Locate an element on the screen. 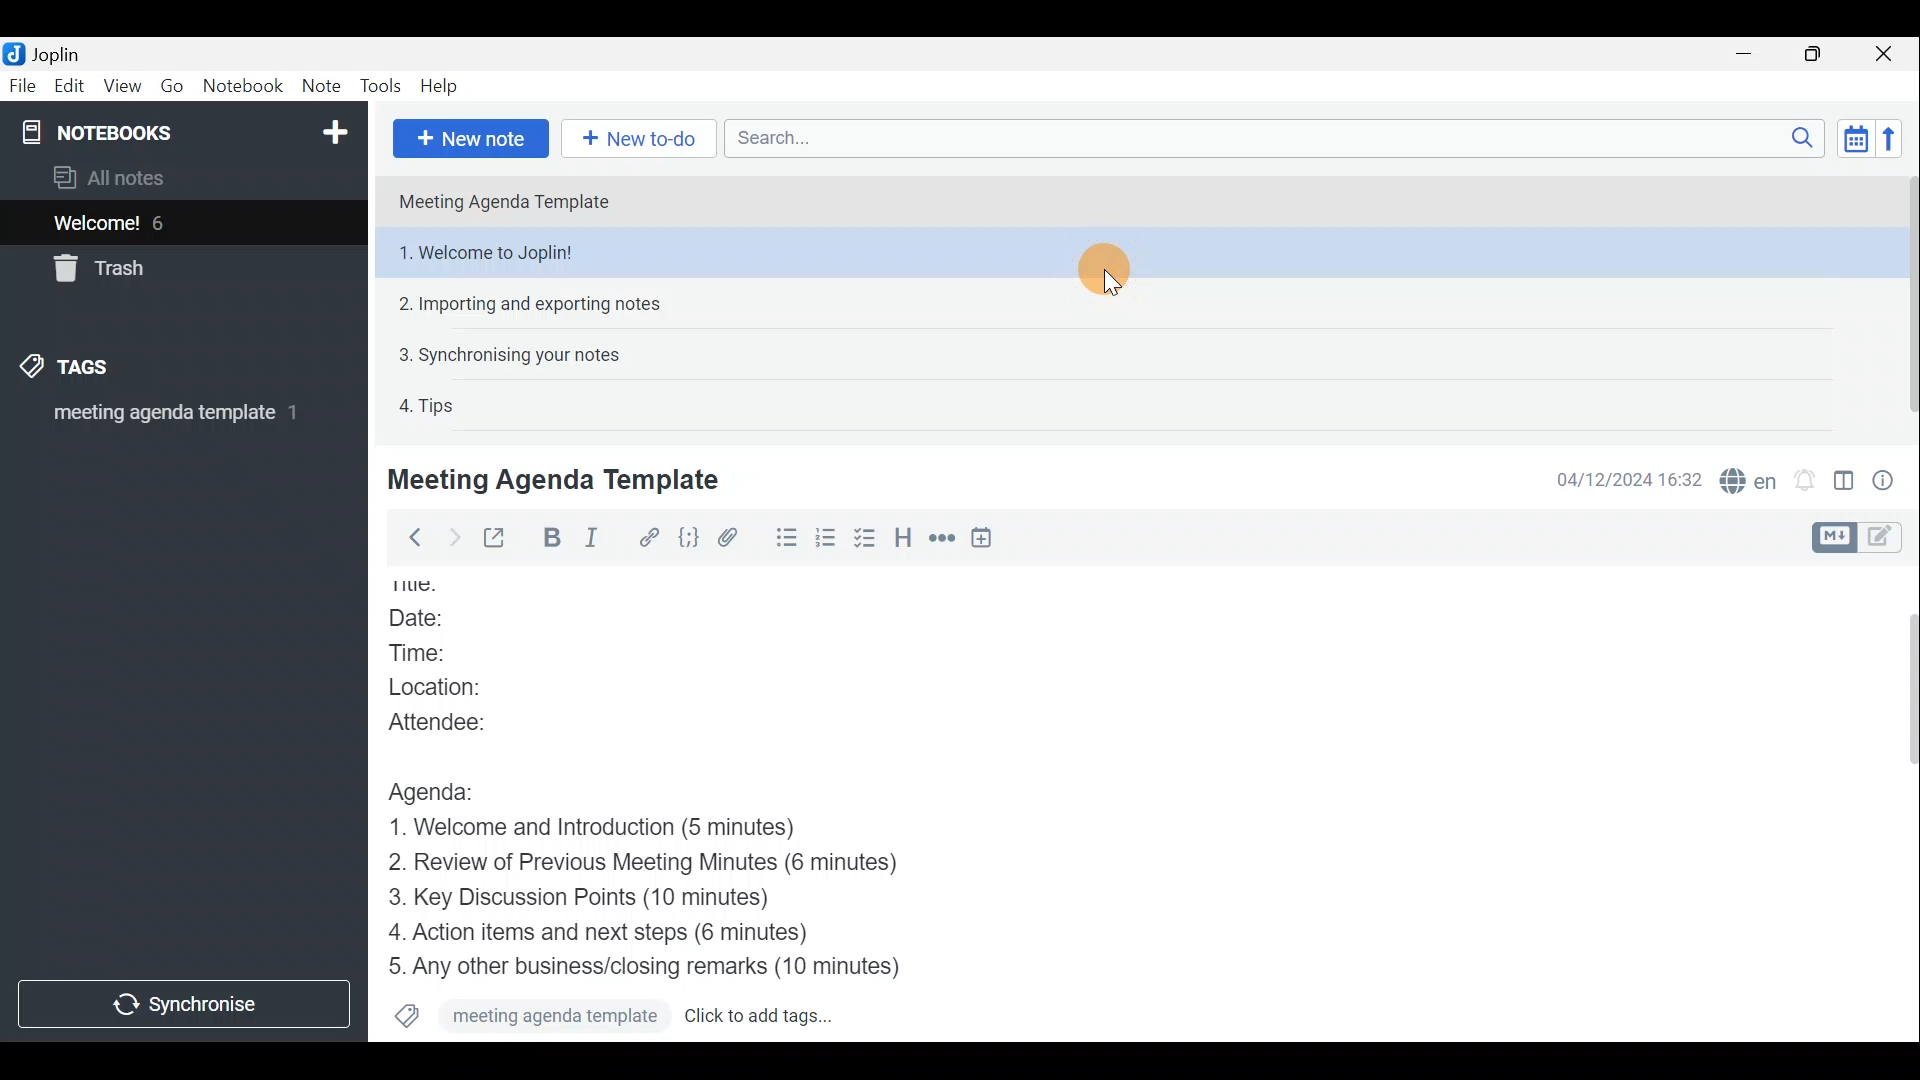 The height and width of the screenshot is (1080, 1920). Spell checker is located at coordinates (1750, 478).